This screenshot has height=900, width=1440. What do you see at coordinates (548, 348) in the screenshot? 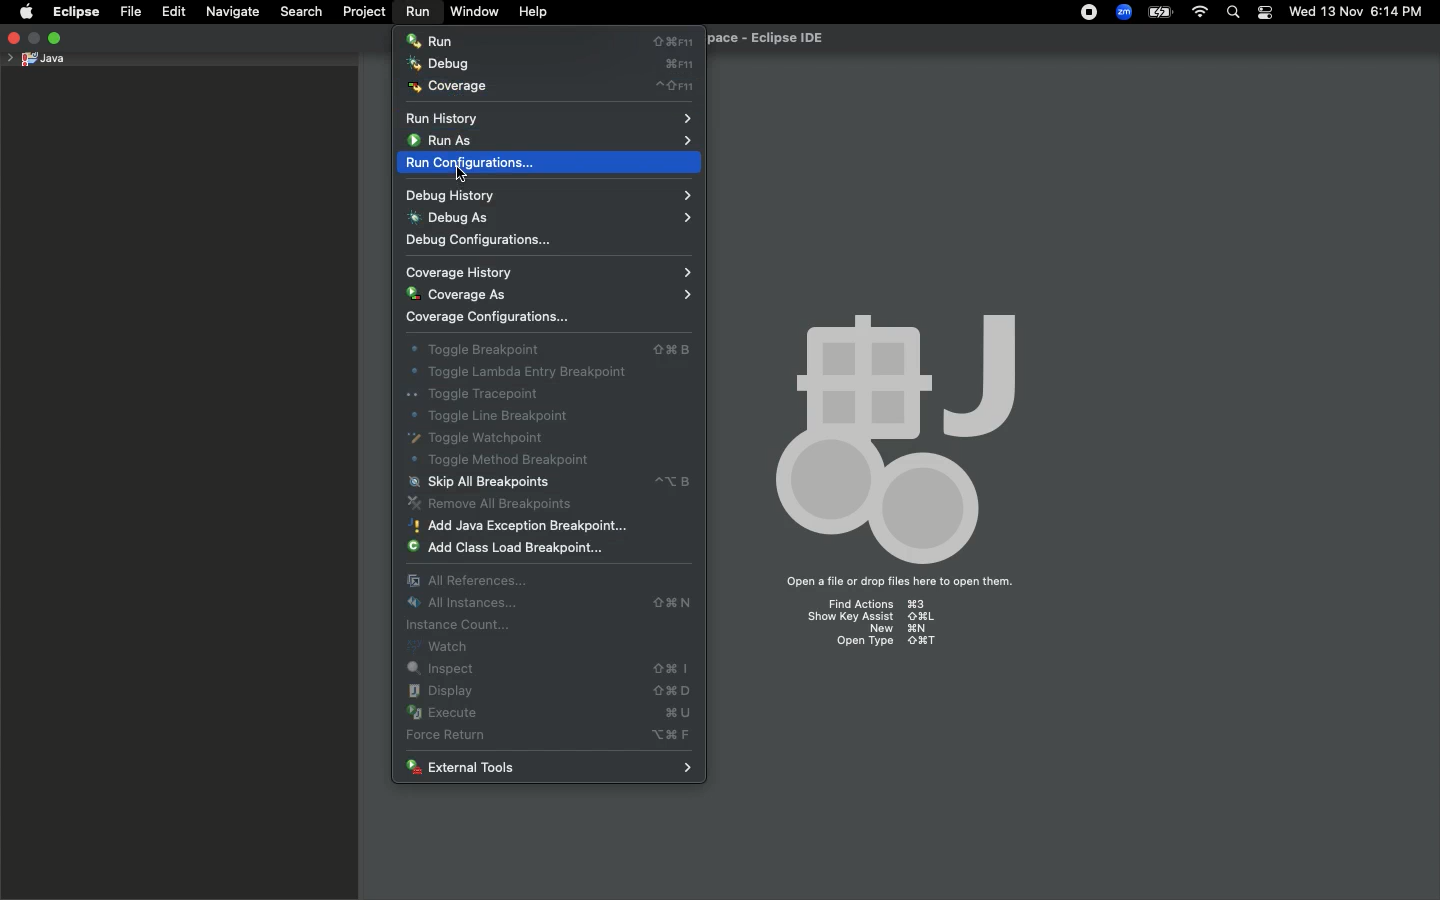
I see `Toggle breakout` at bounding box center [548, 348].